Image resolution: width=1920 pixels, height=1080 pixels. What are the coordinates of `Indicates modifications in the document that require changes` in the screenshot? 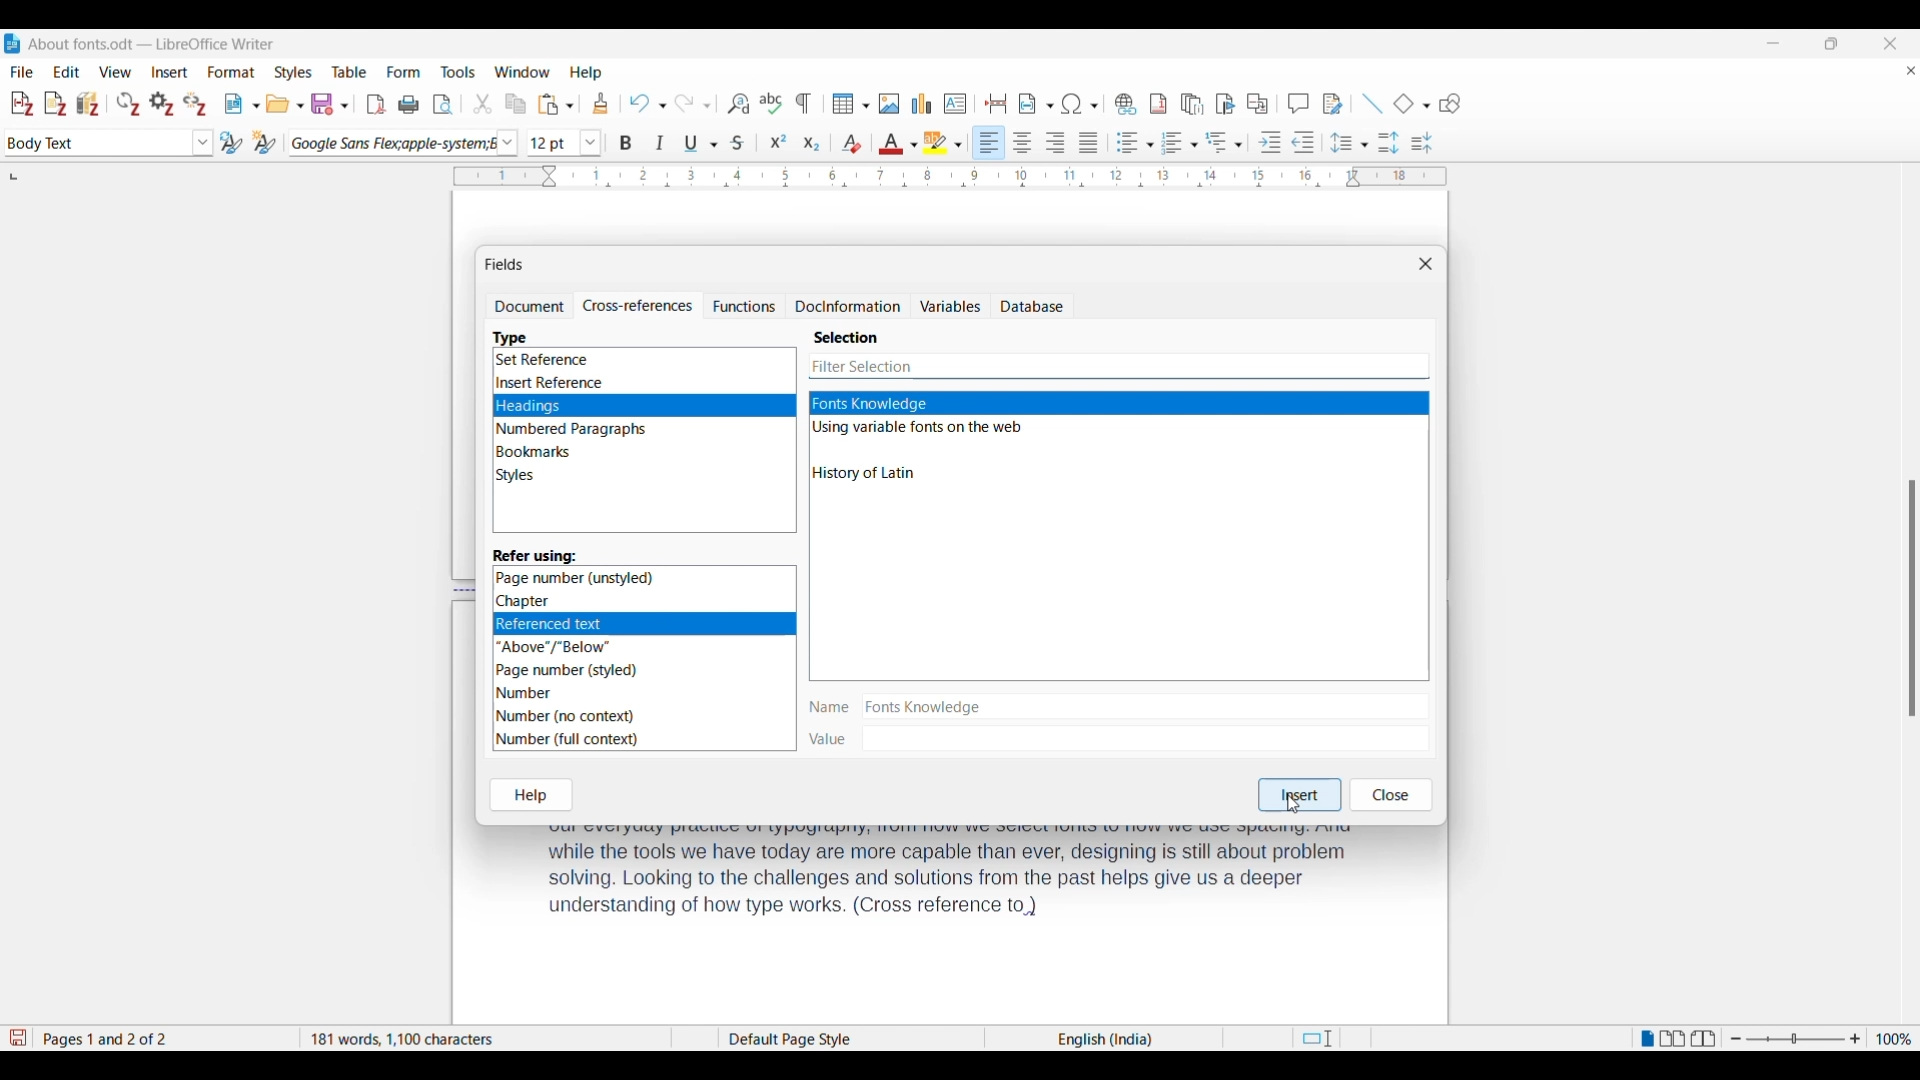 It's located at (17, 1038).